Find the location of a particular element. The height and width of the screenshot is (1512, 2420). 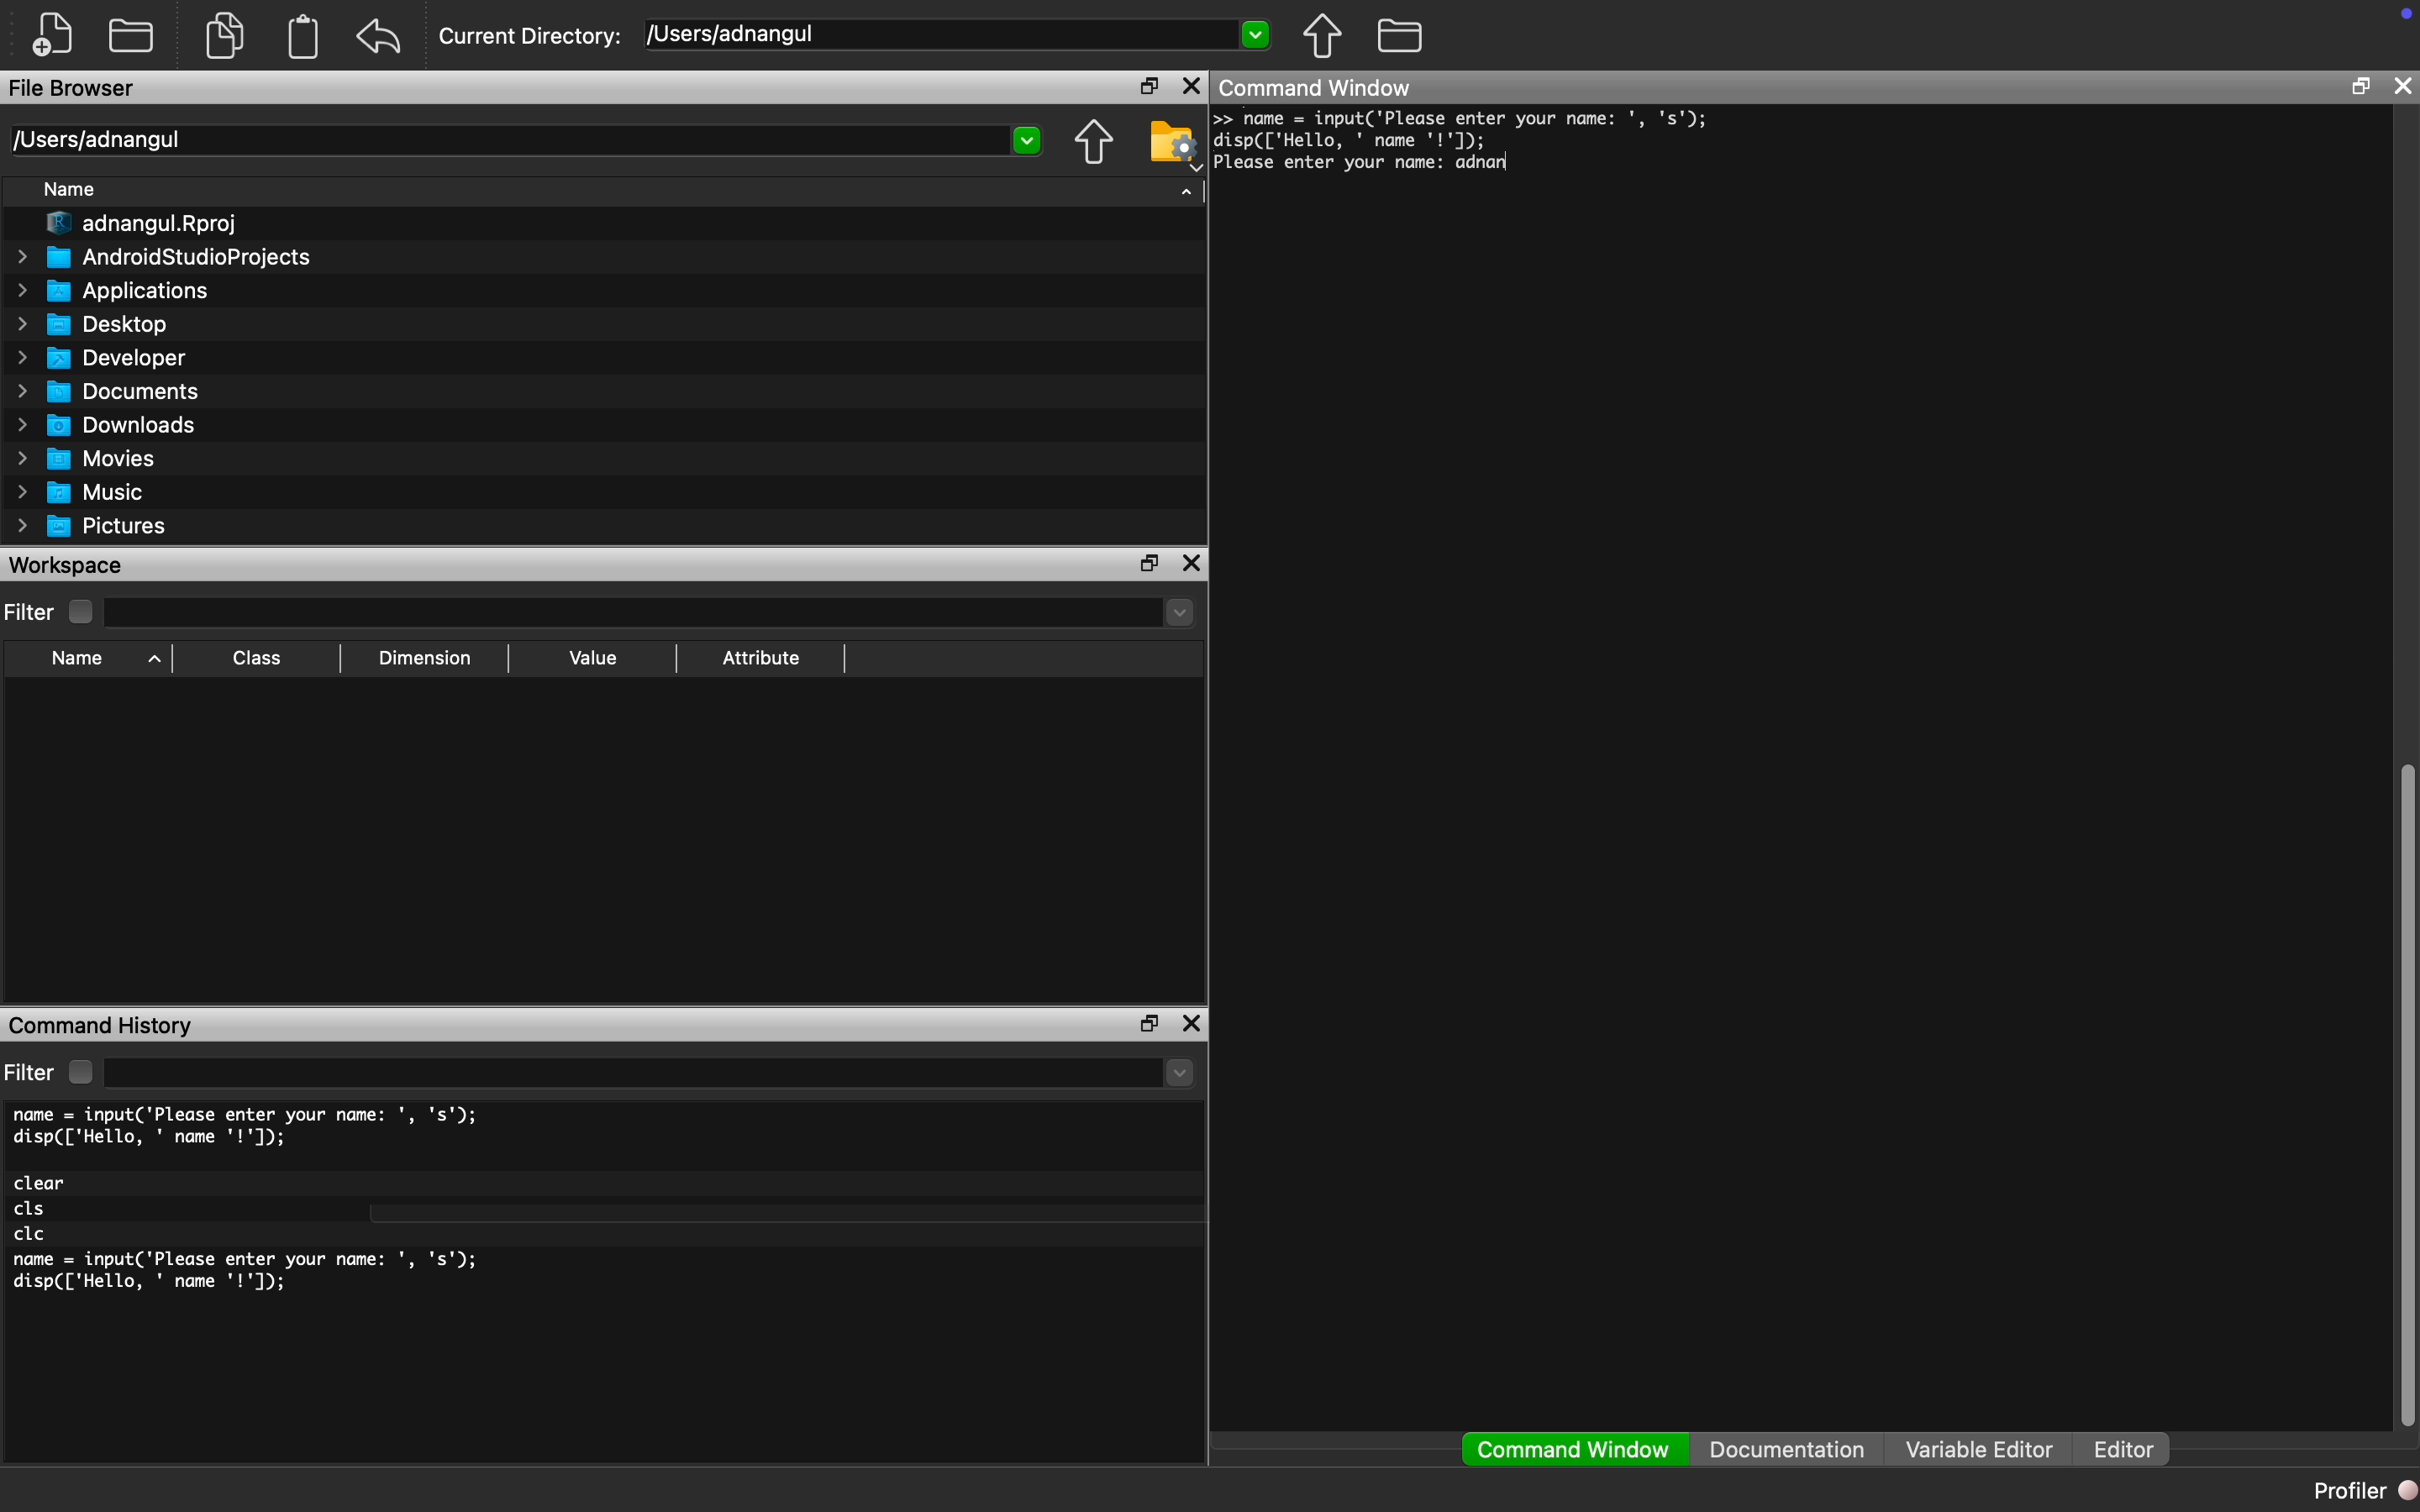

maximize is located at coordinates (1146, 1025).